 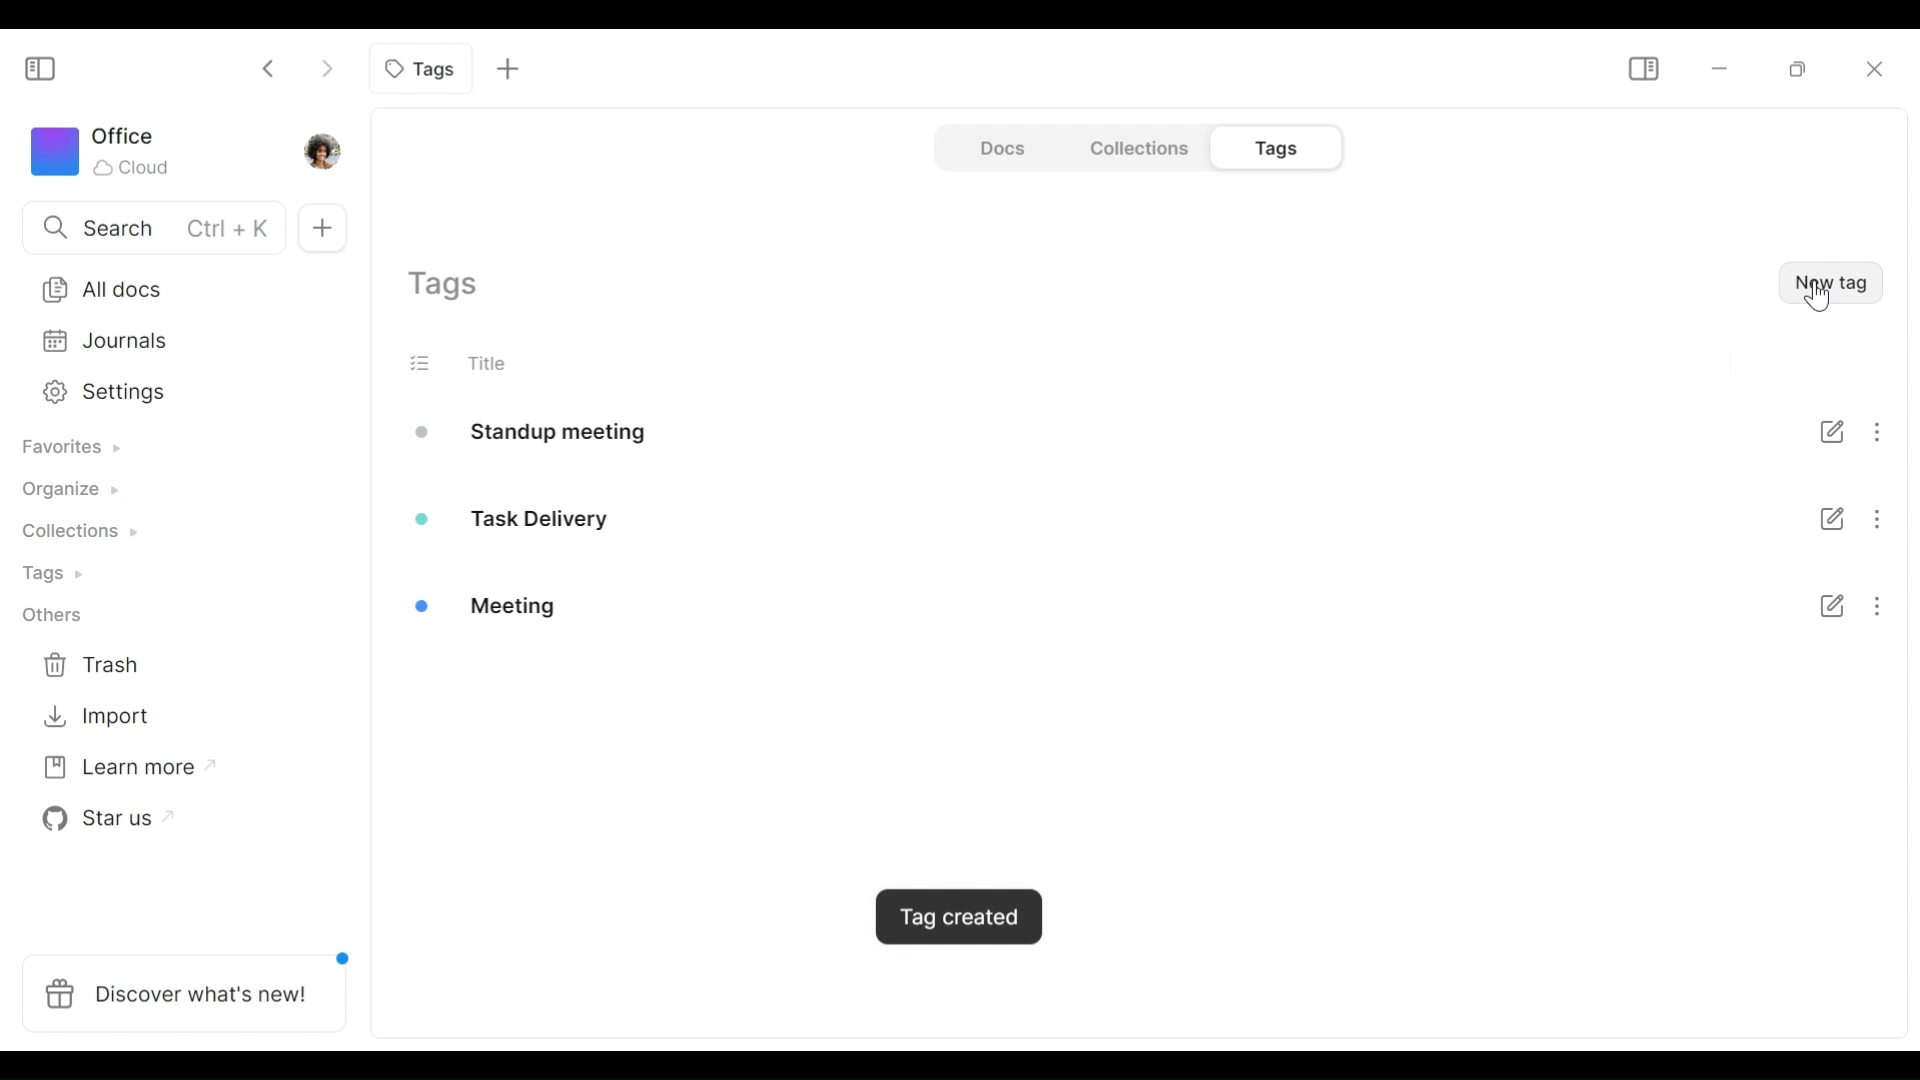 What do you see at coordinates (1876, 67) in the screenshot?
I see `Close` at bounding box center [1876, 67].